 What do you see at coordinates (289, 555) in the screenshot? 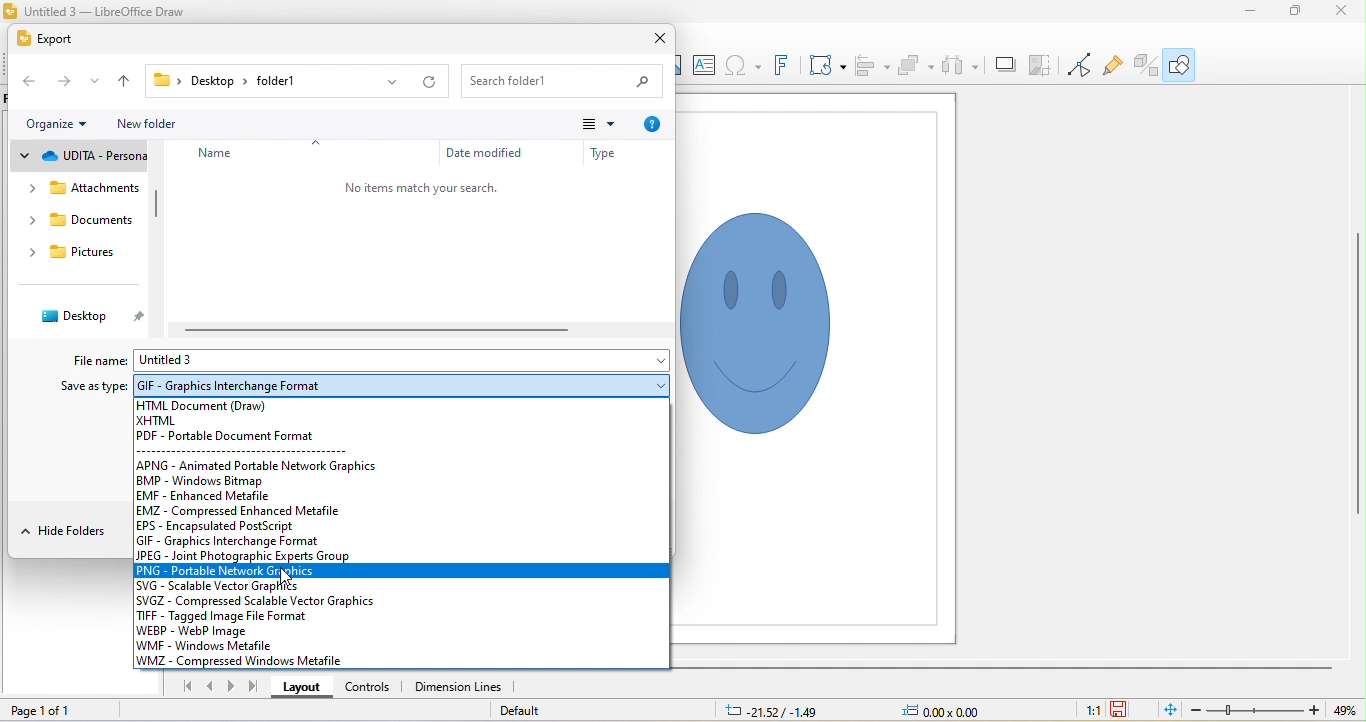
I see `joint photographic expert group` at bounding box center [289, 555].